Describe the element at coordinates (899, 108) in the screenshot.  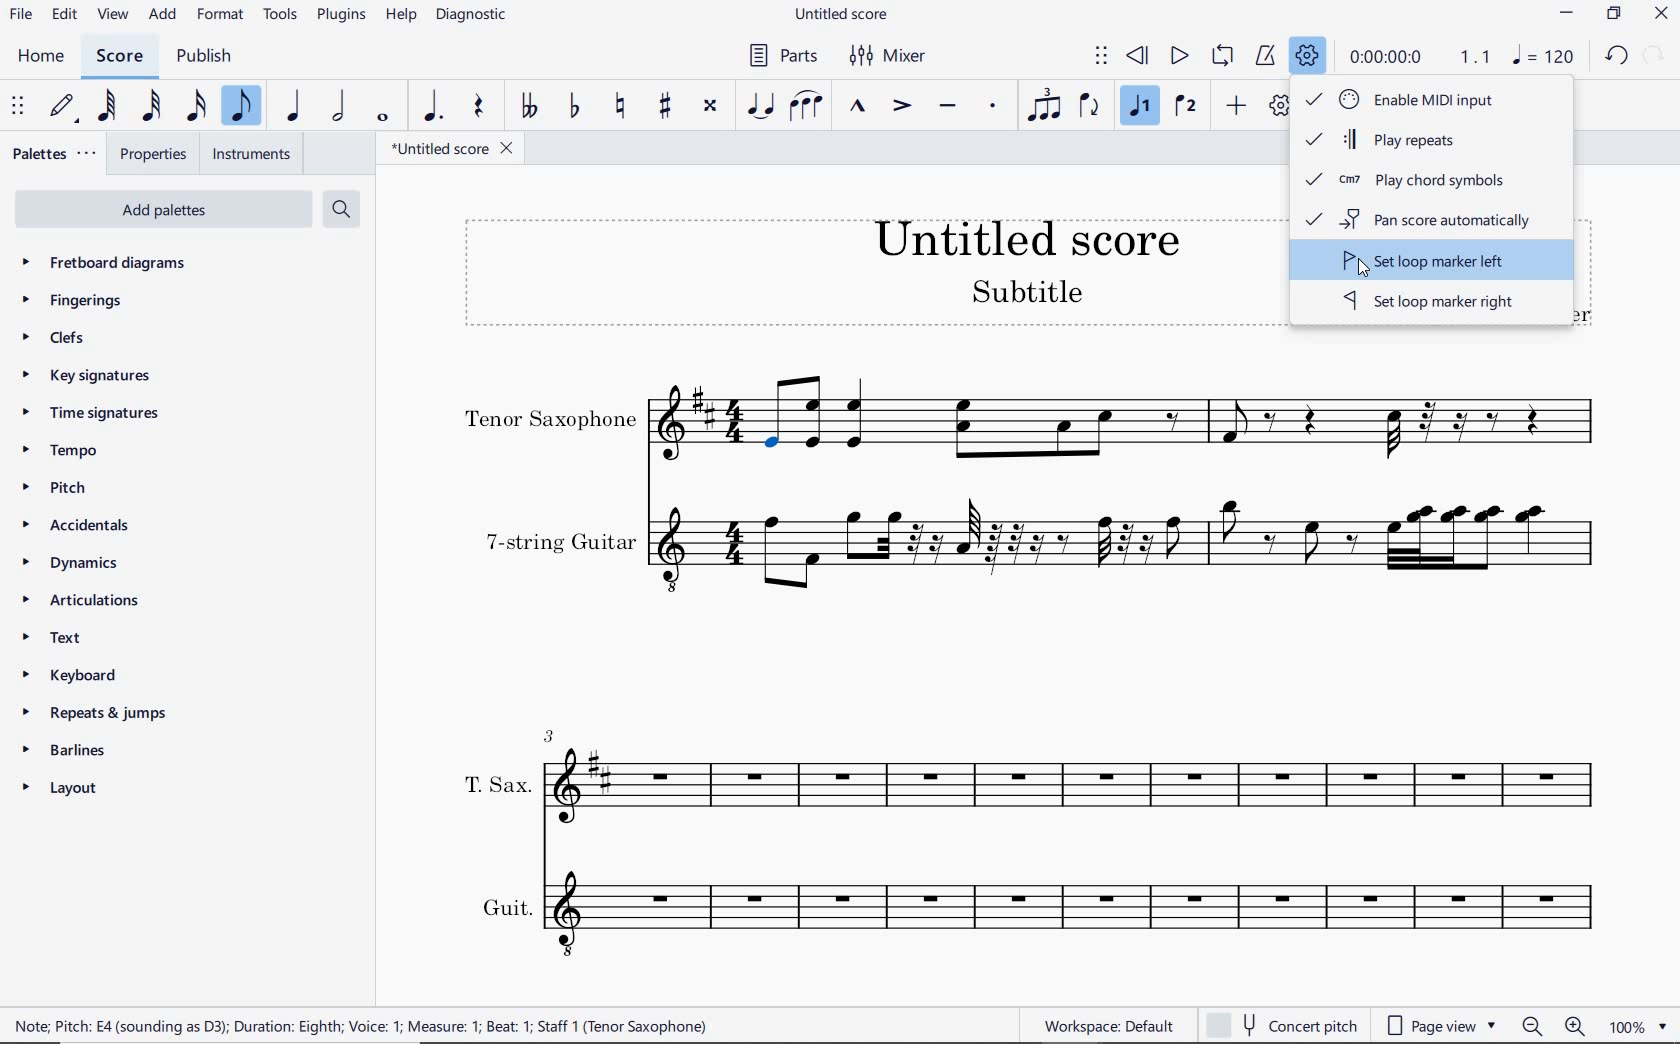
I see `ACCENT` at that location.